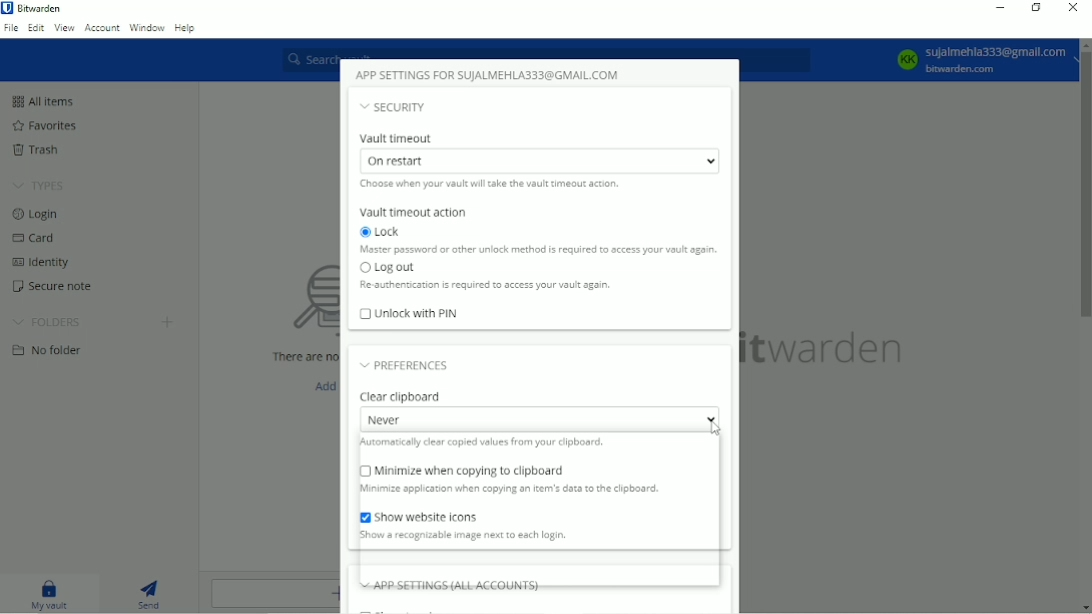  I want to click on Trash, so click(43, 151).